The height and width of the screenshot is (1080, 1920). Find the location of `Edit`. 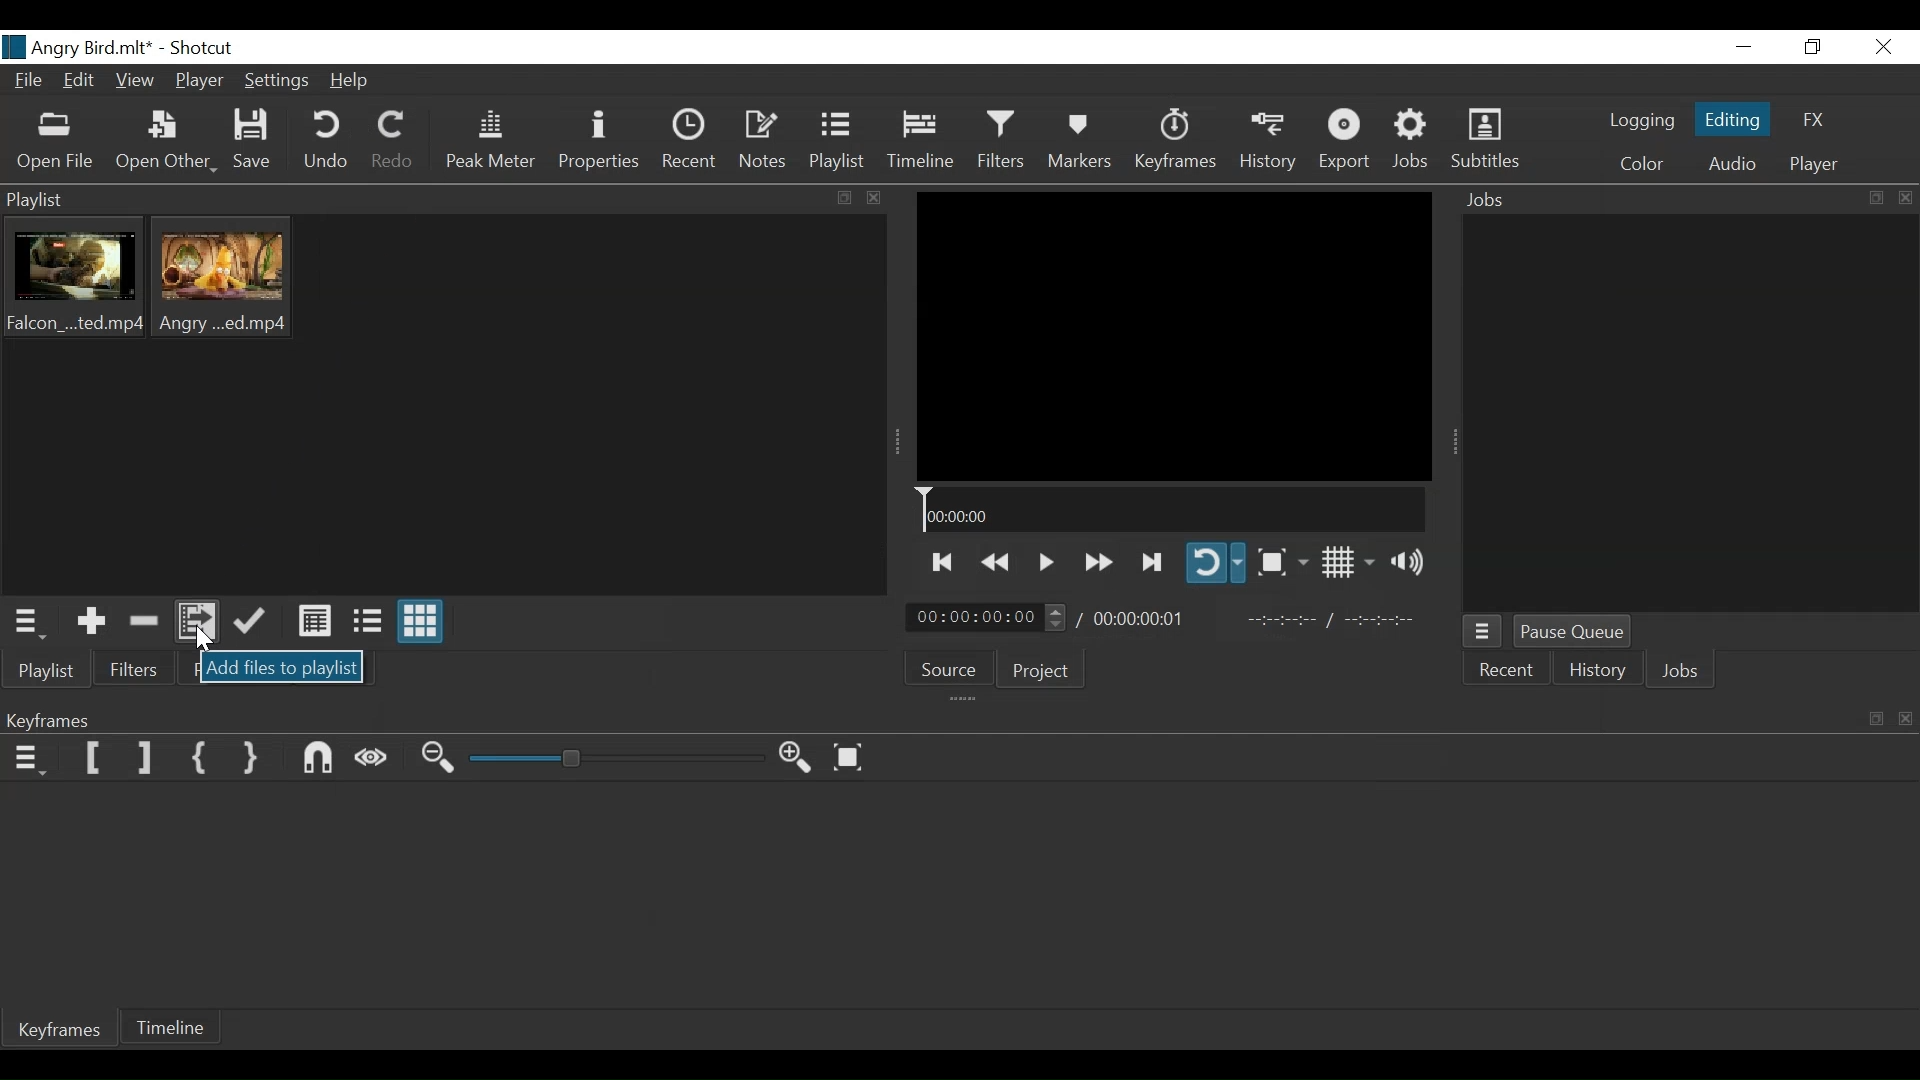

Edit is located at coordinates (82, 83).